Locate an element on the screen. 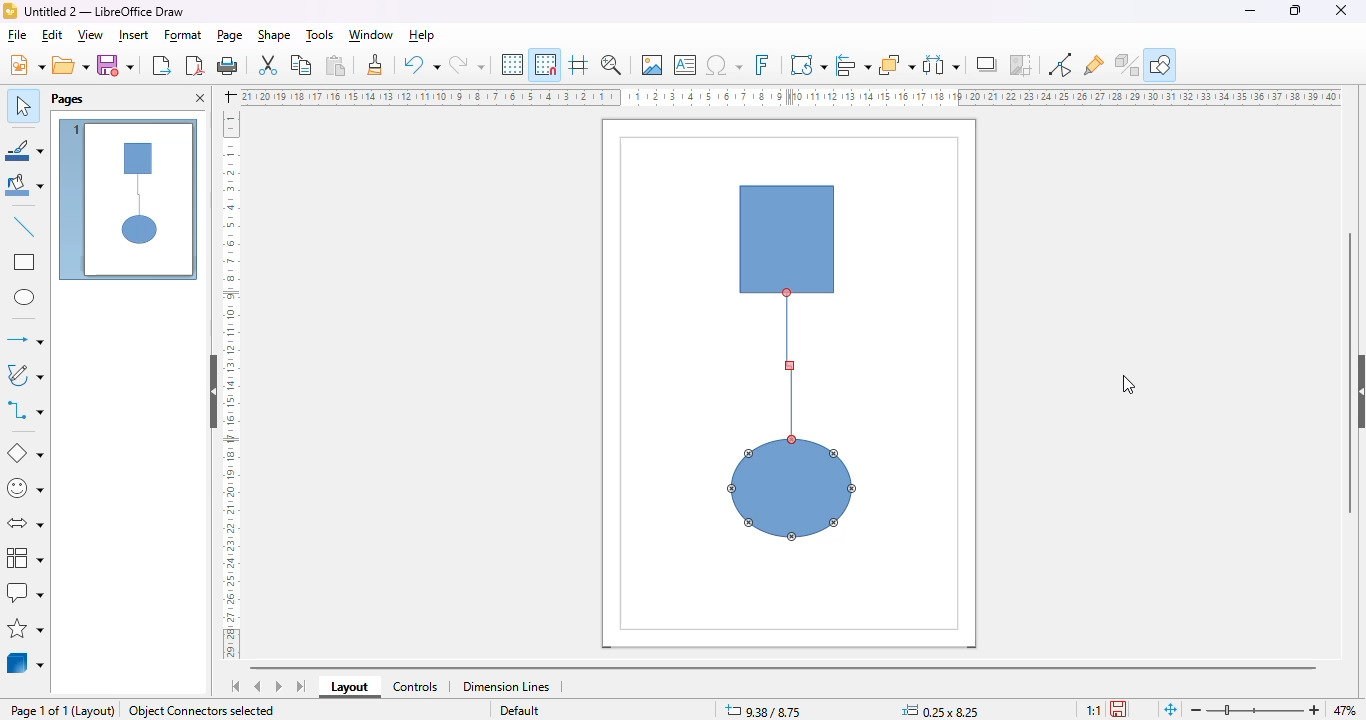 The image size is (1366, 720). horizontal scroll bar is located at coordinates (787, 665).